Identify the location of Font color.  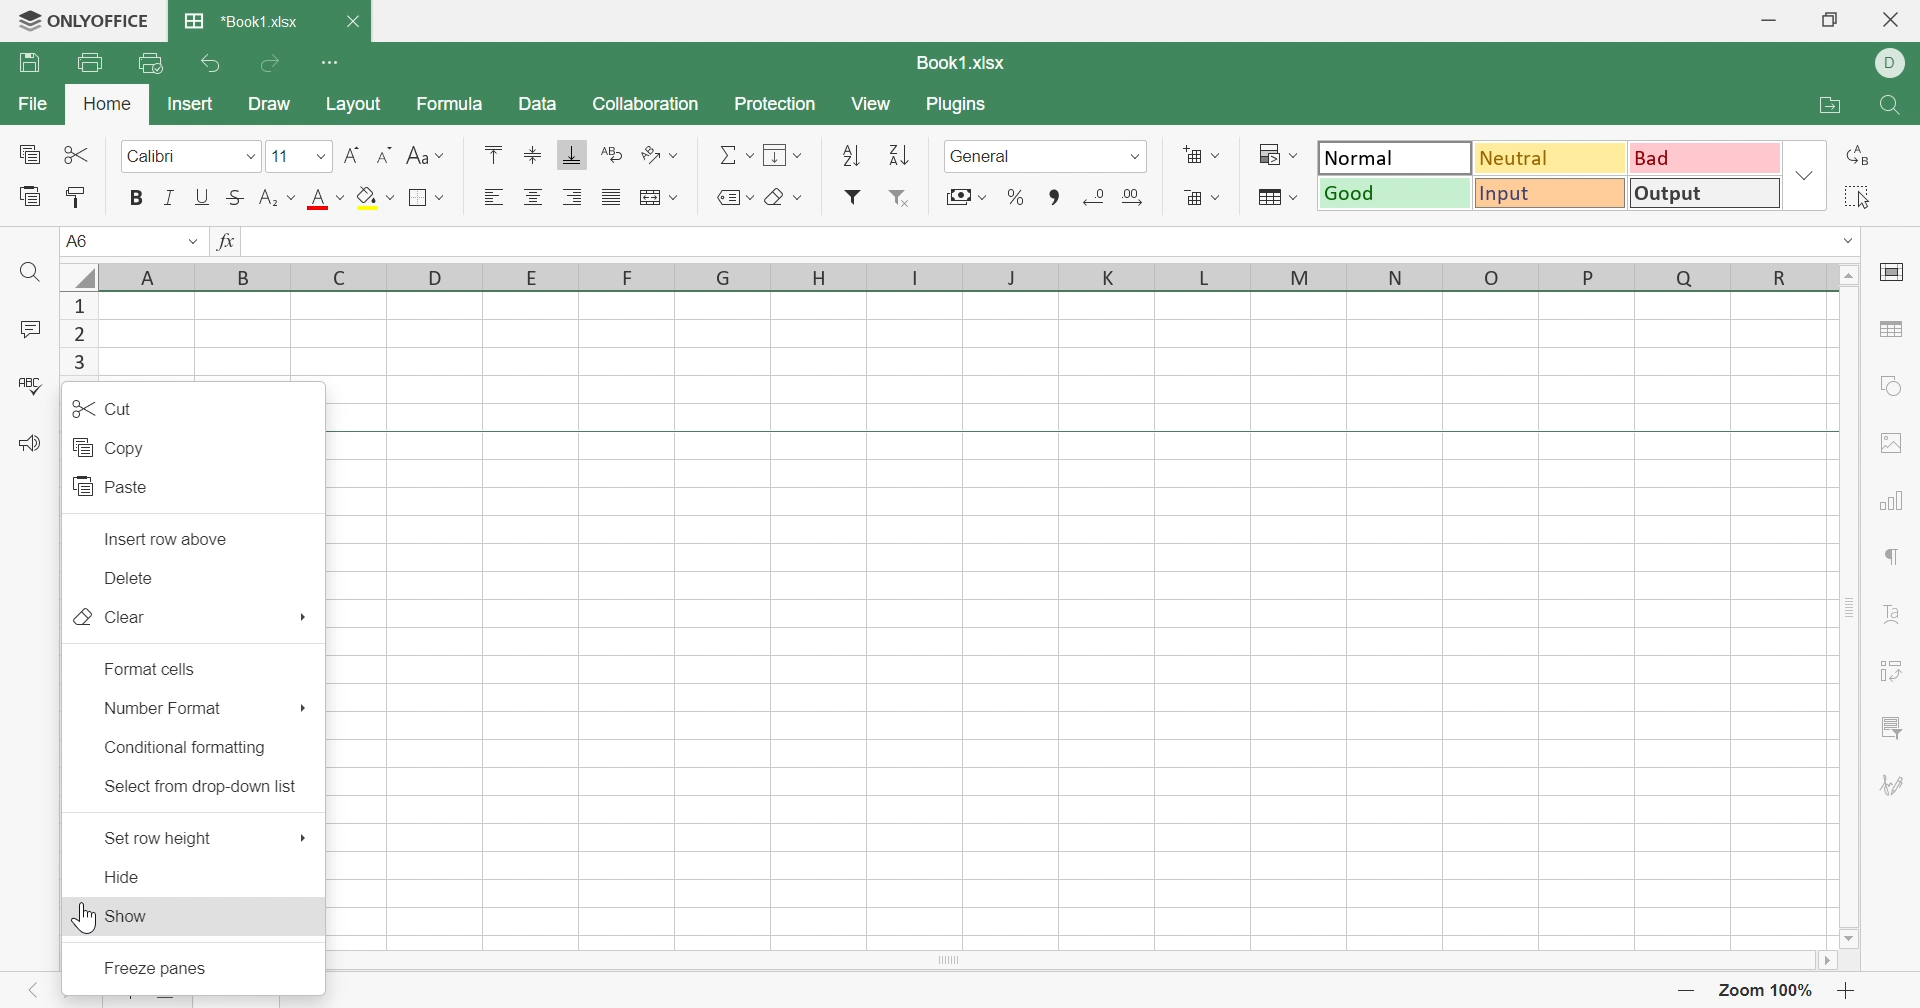
(327, 200).